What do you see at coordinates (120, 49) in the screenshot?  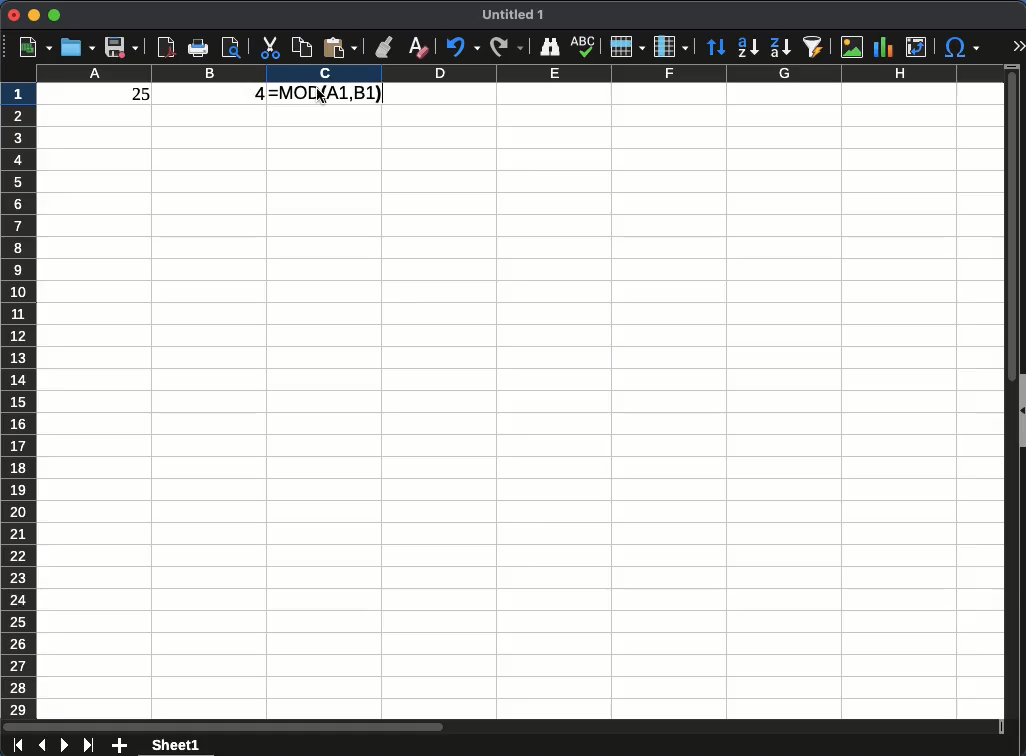 I see `save` at bounding box center [120, 49].